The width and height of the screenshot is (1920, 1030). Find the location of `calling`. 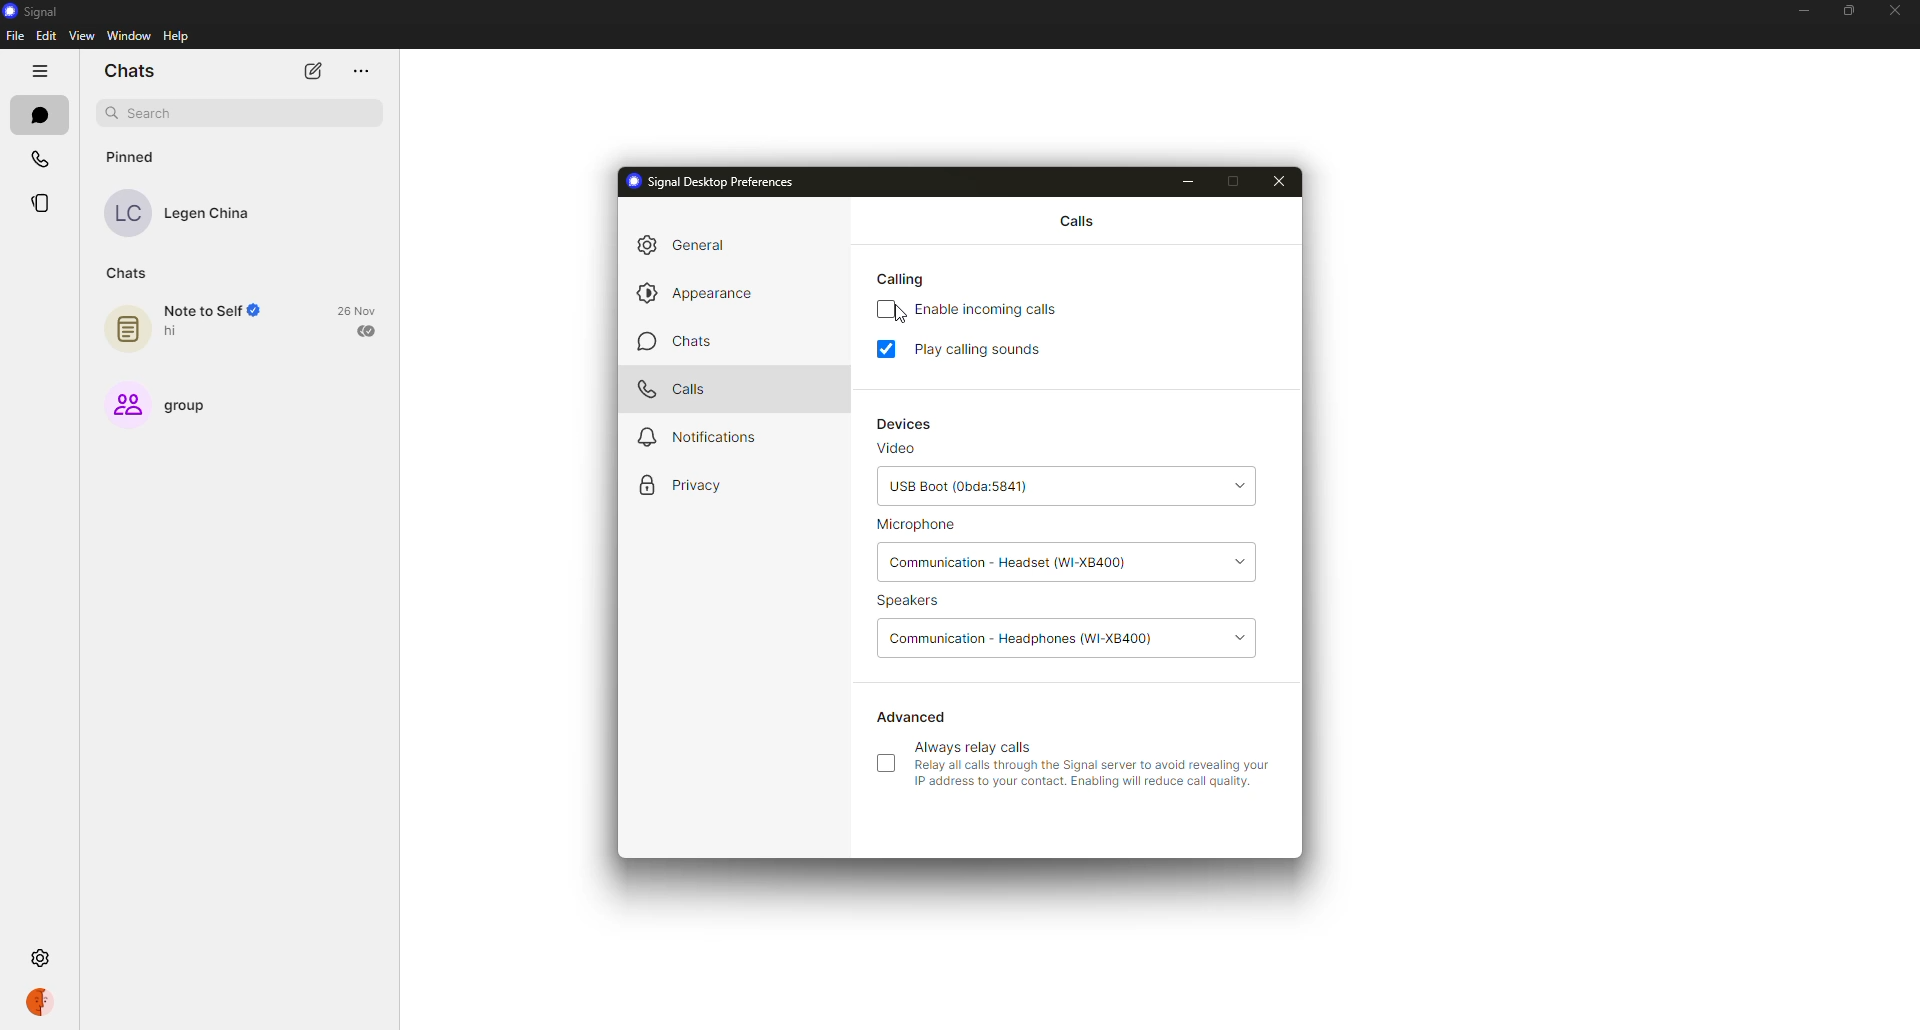

calling is located at coordinates (904, 279).